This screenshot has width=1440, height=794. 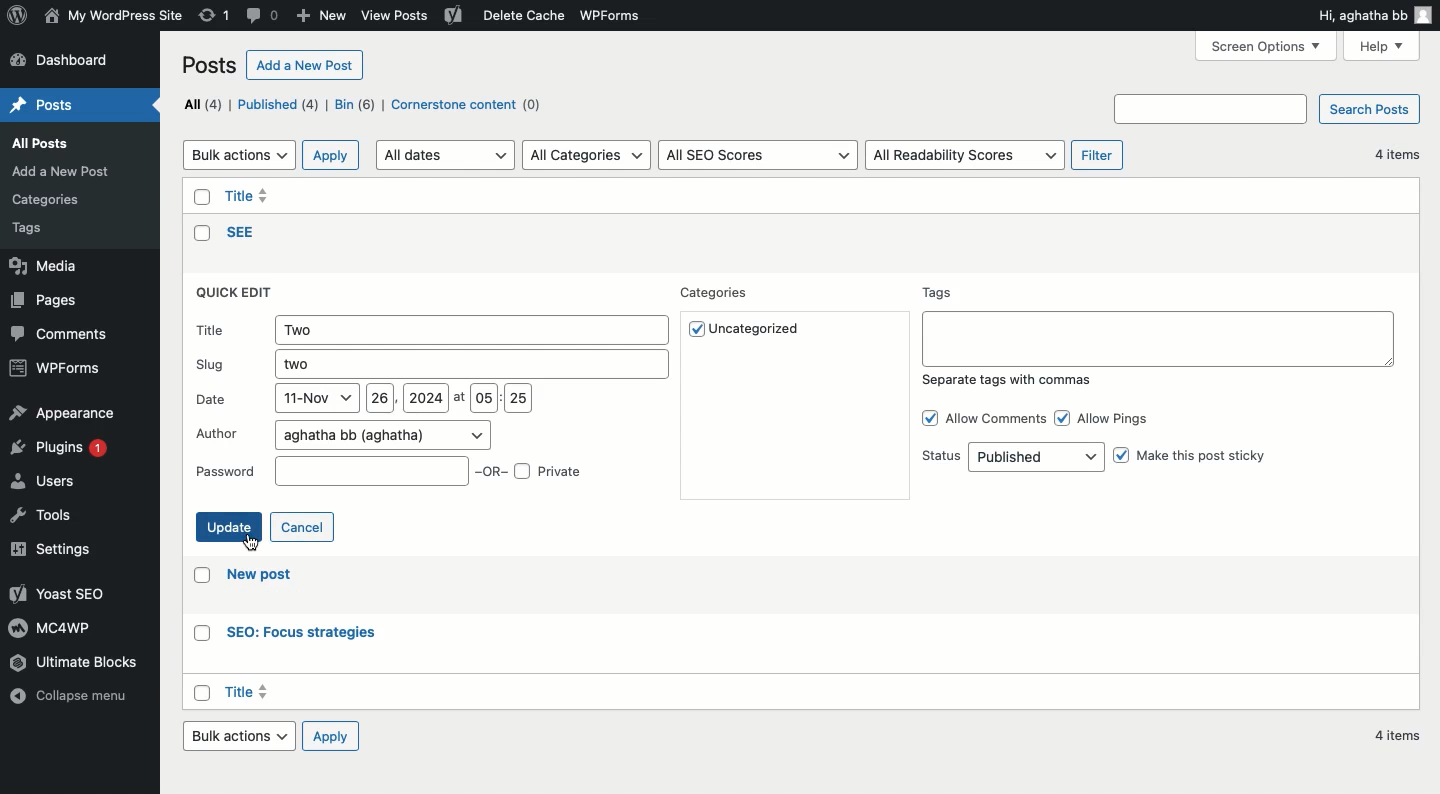 What do you see at coordinates (282, 106) in the screenshot?
I see `Published` at bounding box center [282, 106].